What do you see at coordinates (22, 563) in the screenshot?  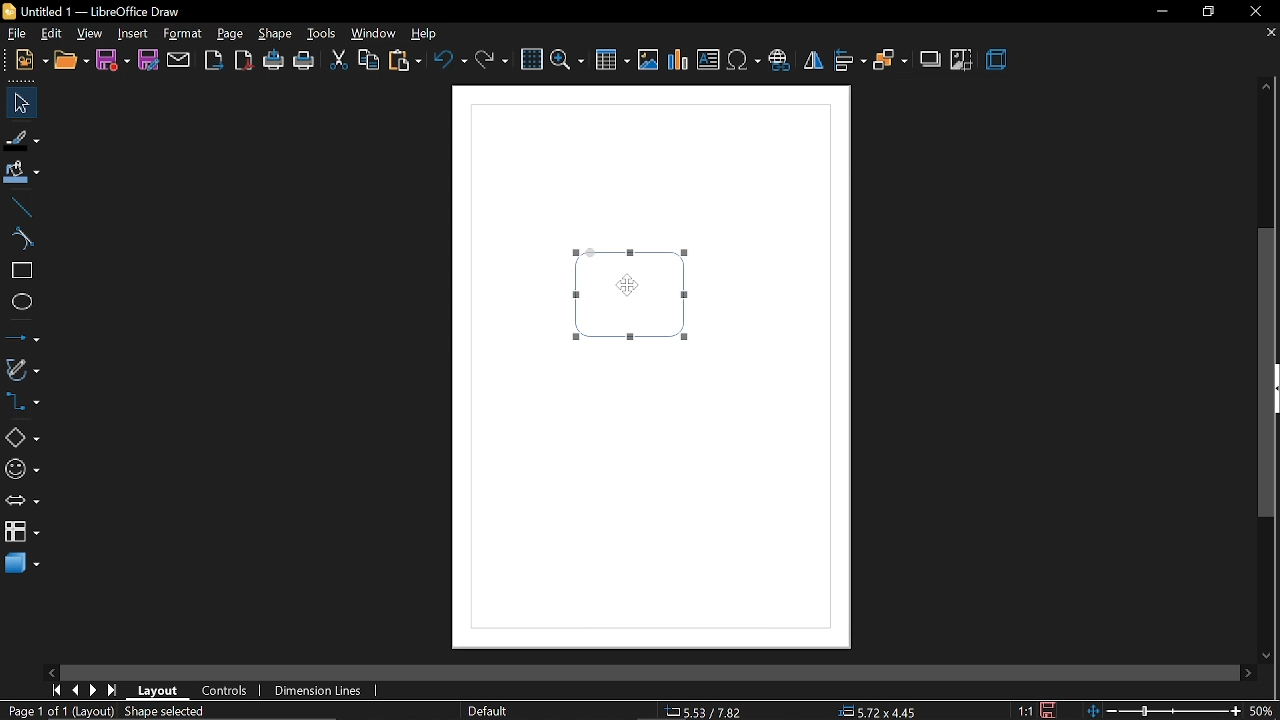 I see `3d shapes` at bounding box center [22, 563].